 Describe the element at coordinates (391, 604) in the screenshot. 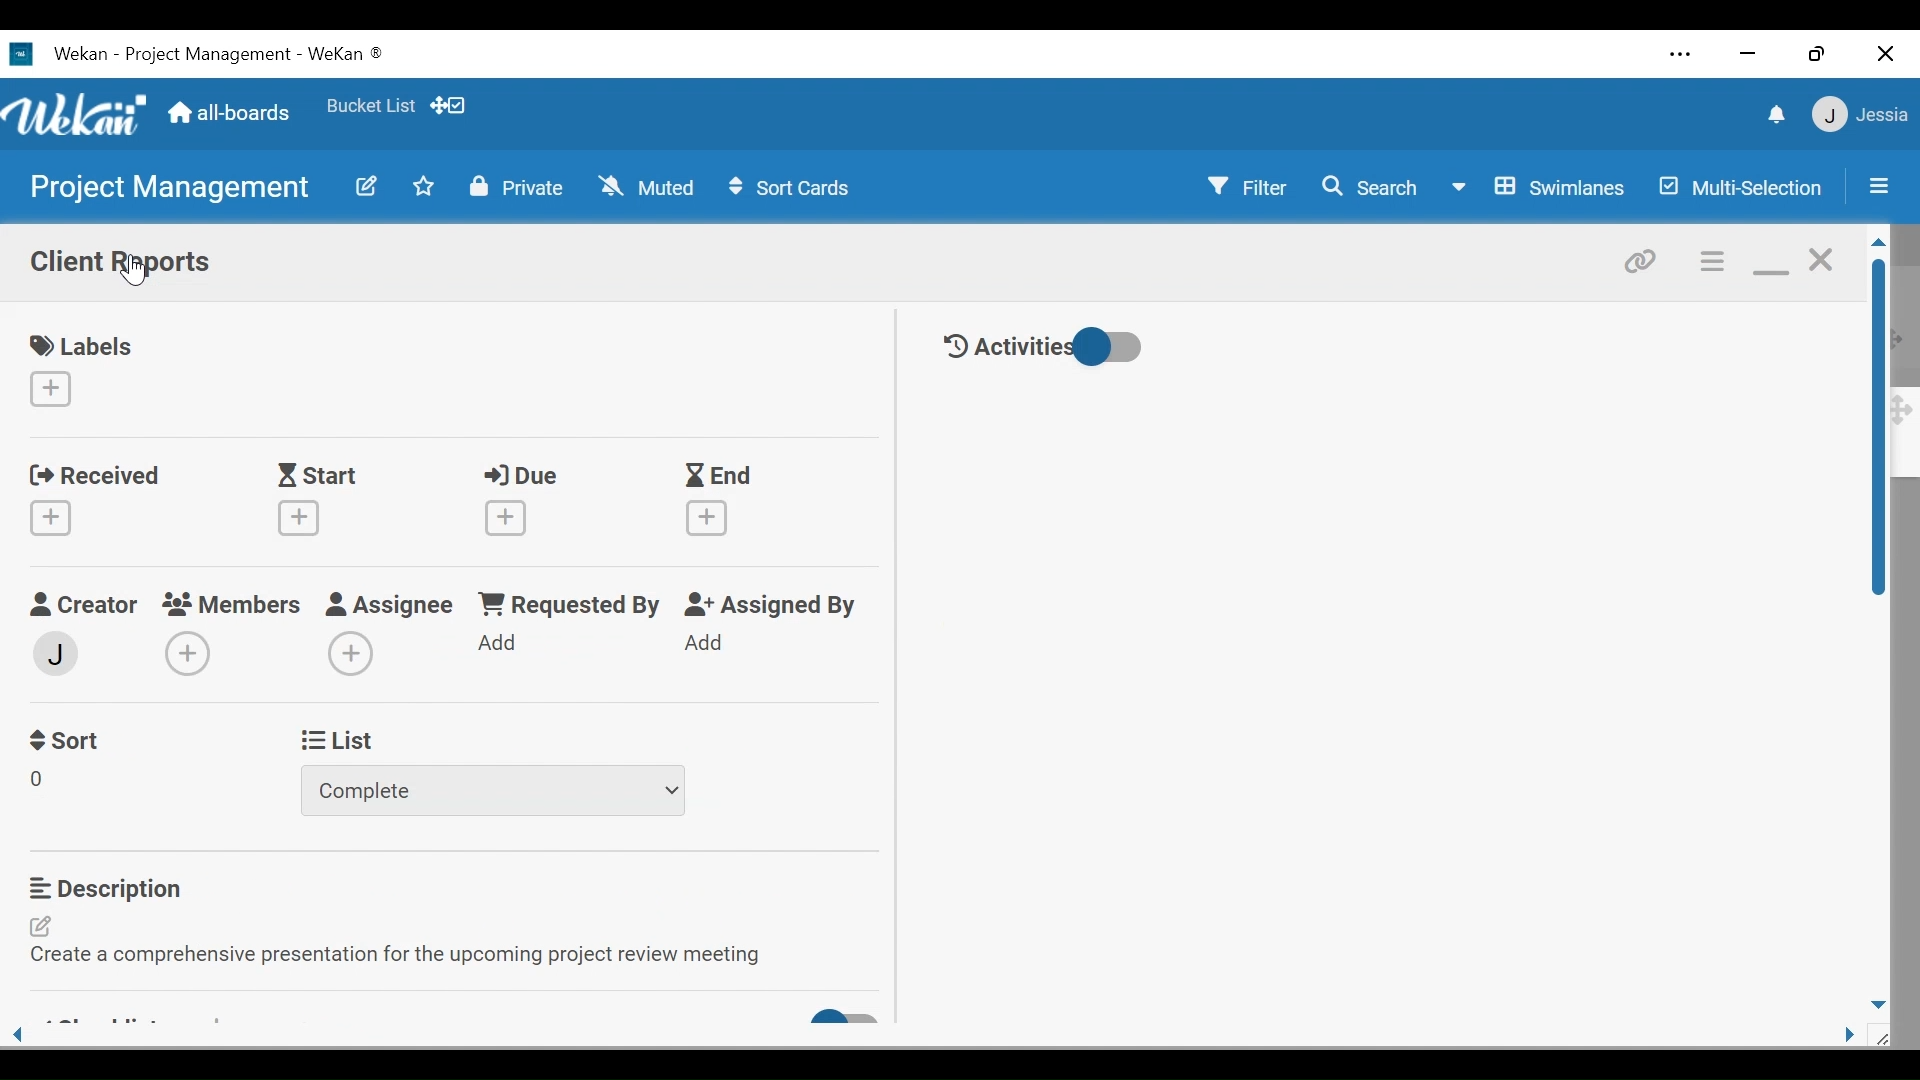

I see `Assignee` at that location.